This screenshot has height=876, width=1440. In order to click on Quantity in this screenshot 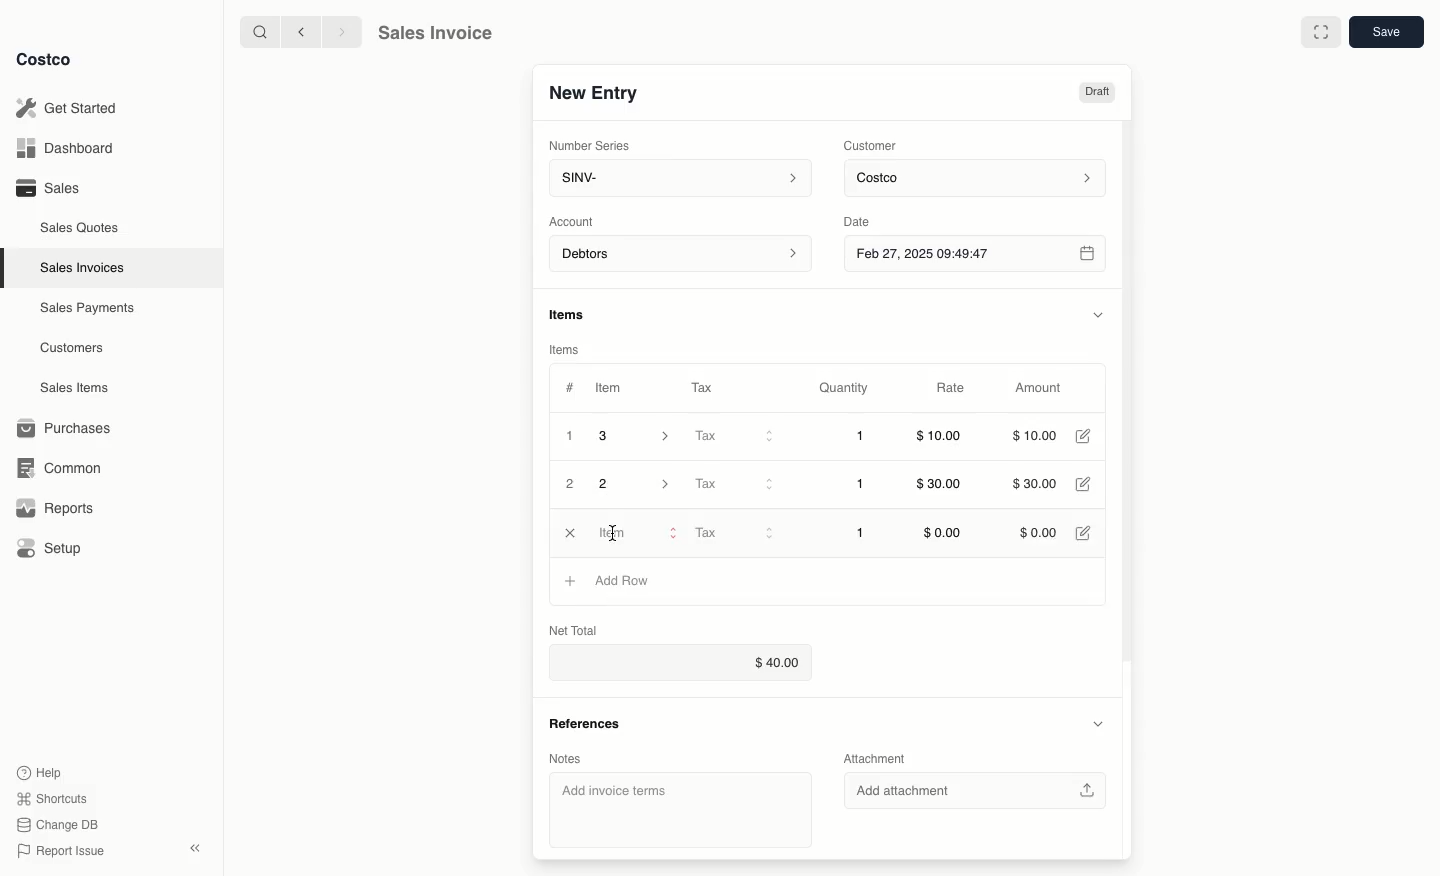, I will do `click(845, 388)`.